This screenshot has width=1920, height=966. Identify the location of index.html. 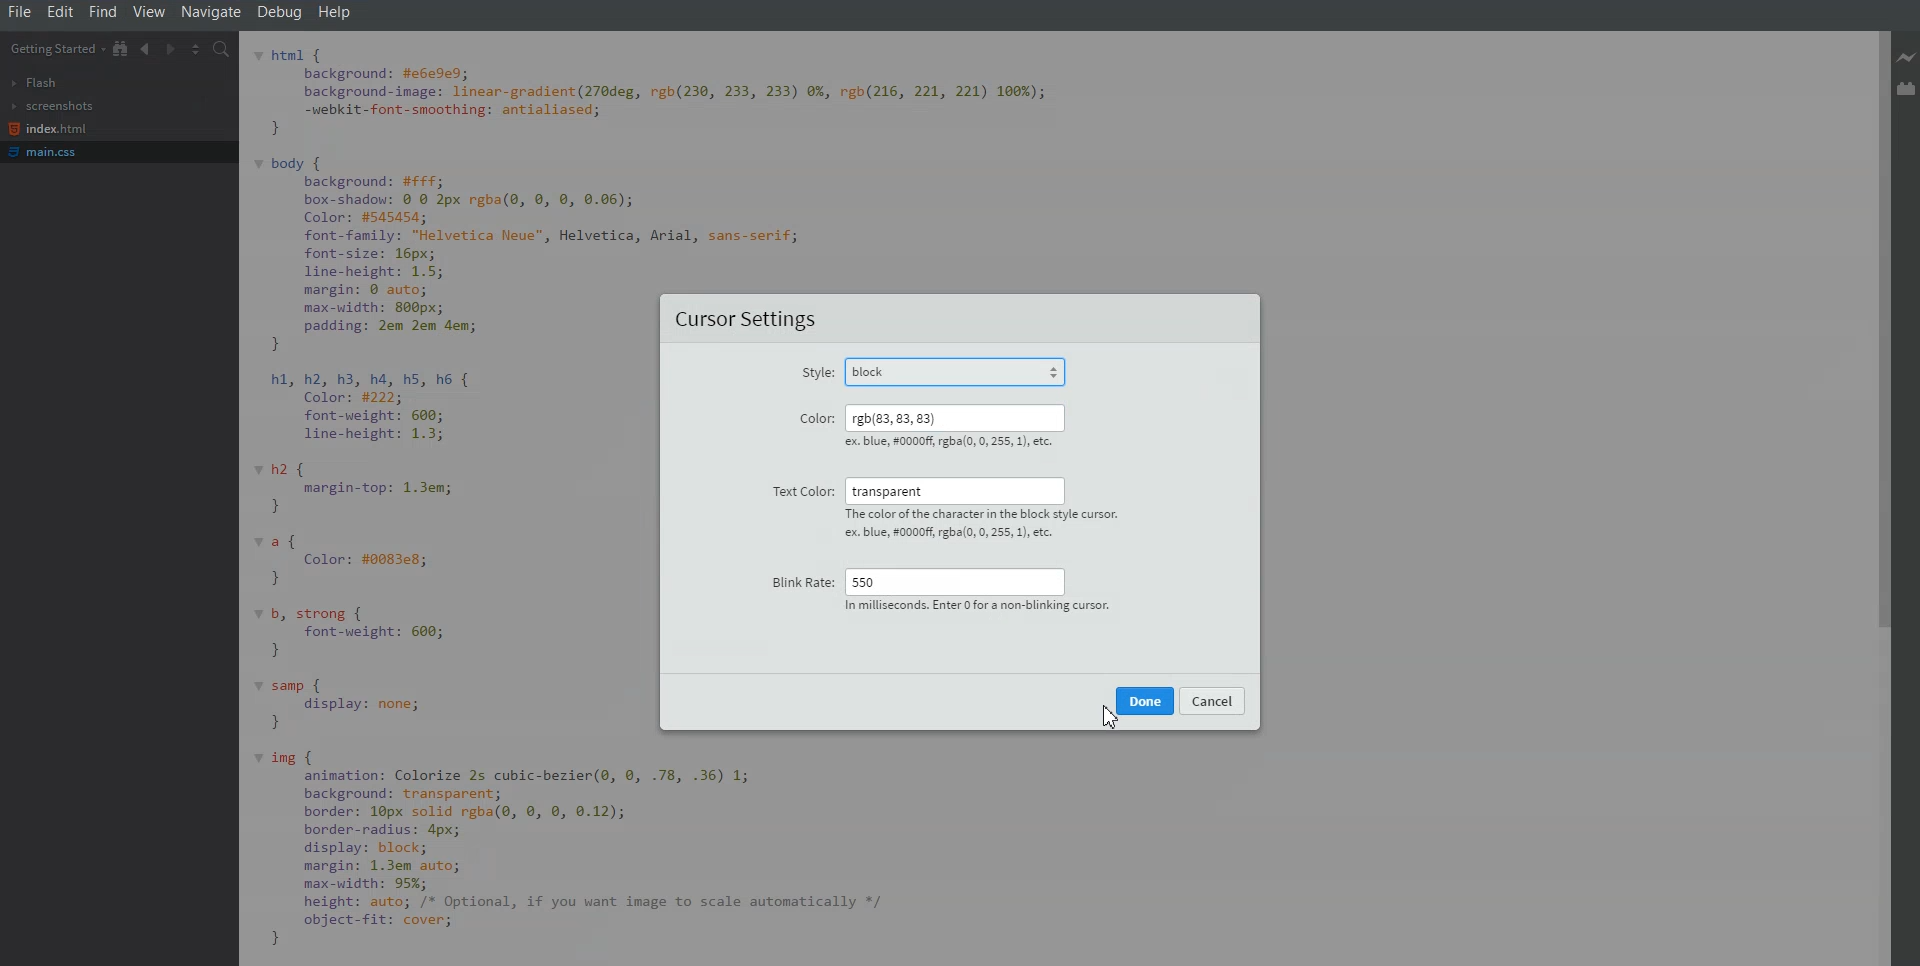
(48, 129).